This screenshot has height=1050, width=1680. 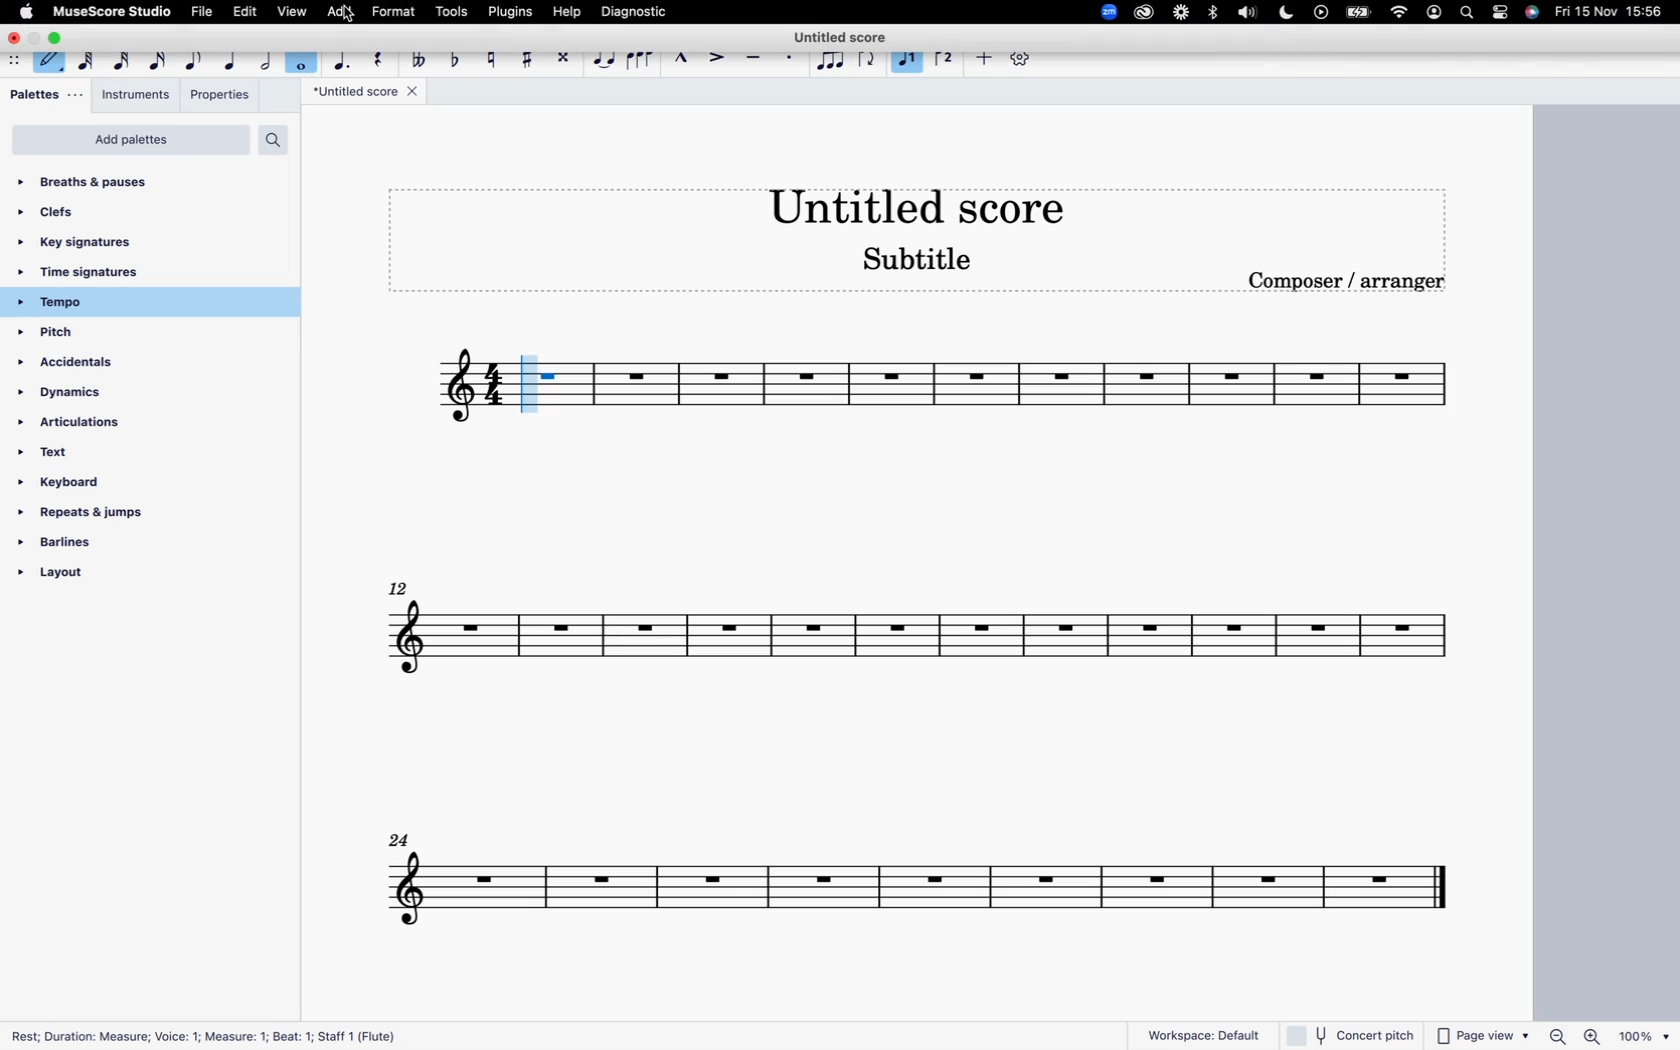 What do you see at coordinates (830, 62) in the screenshot?
I see `tuplet` at bounding box center [830, 62].